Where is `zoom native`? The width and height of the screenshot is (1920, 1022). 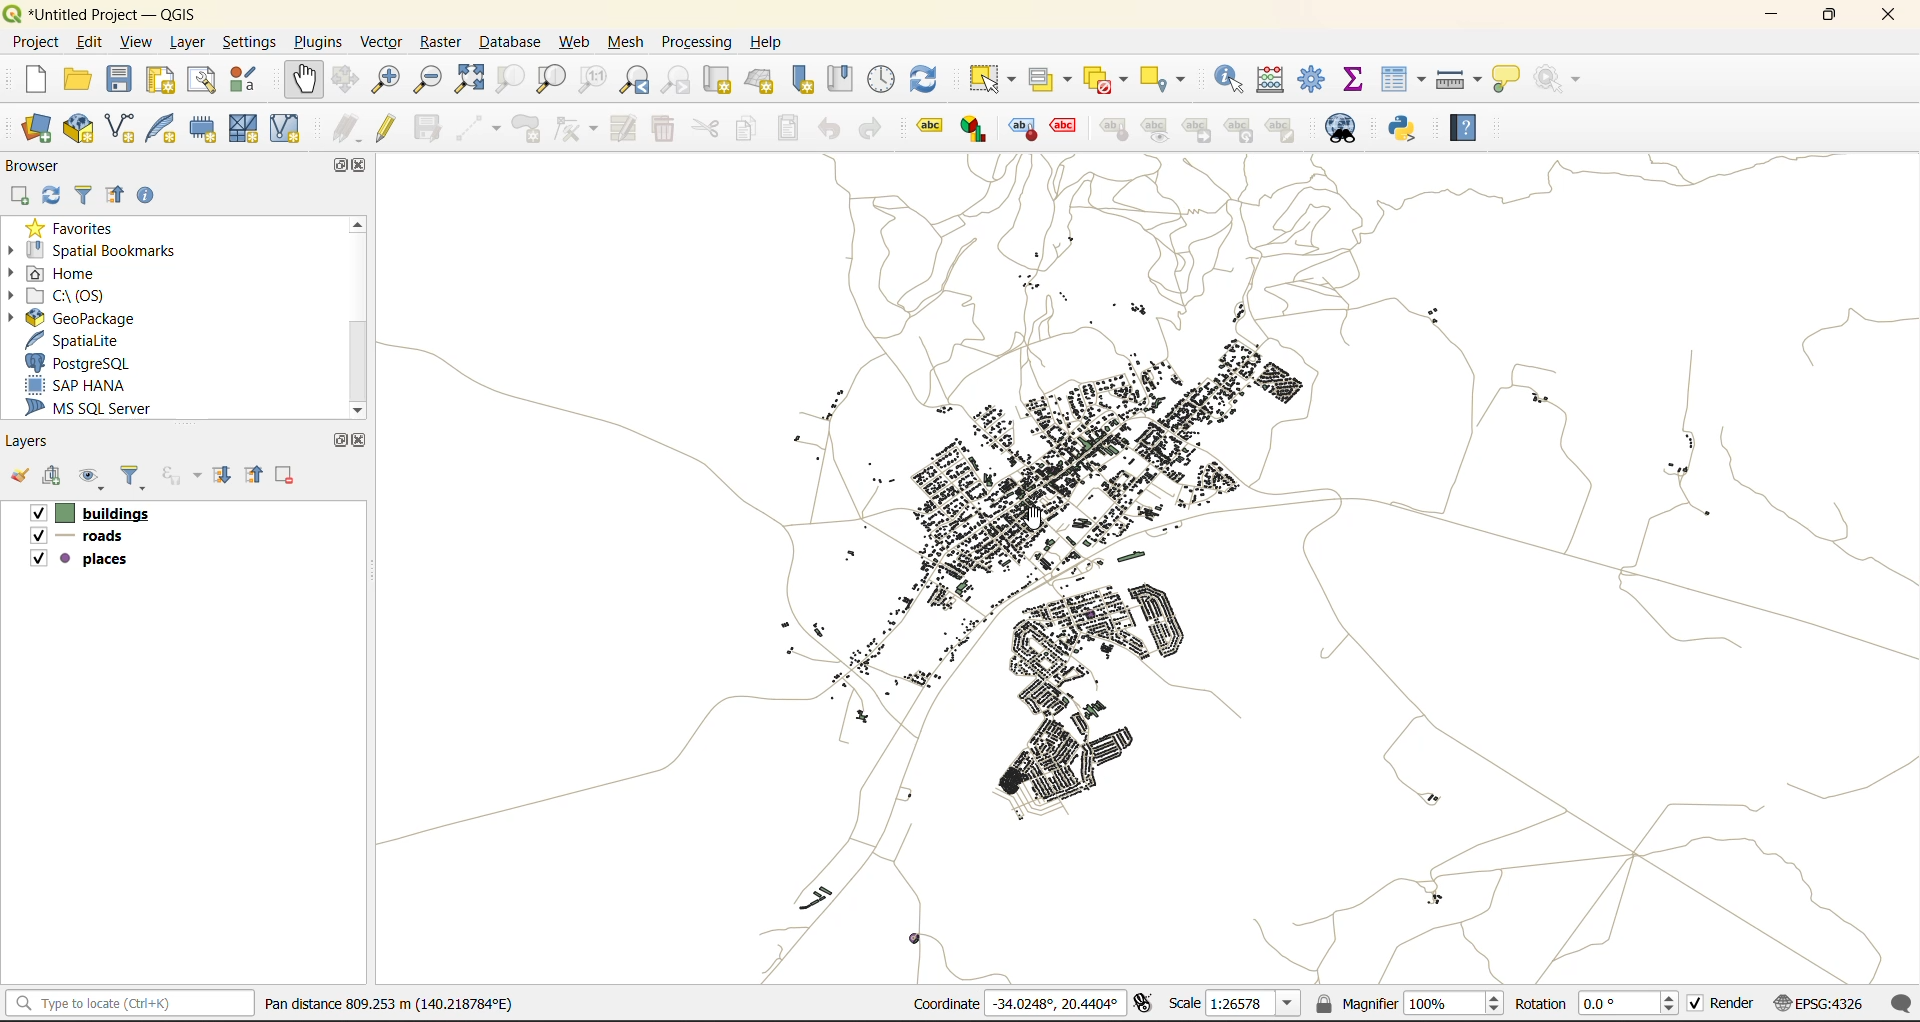 zoom native is located at coordinates (587, 83).